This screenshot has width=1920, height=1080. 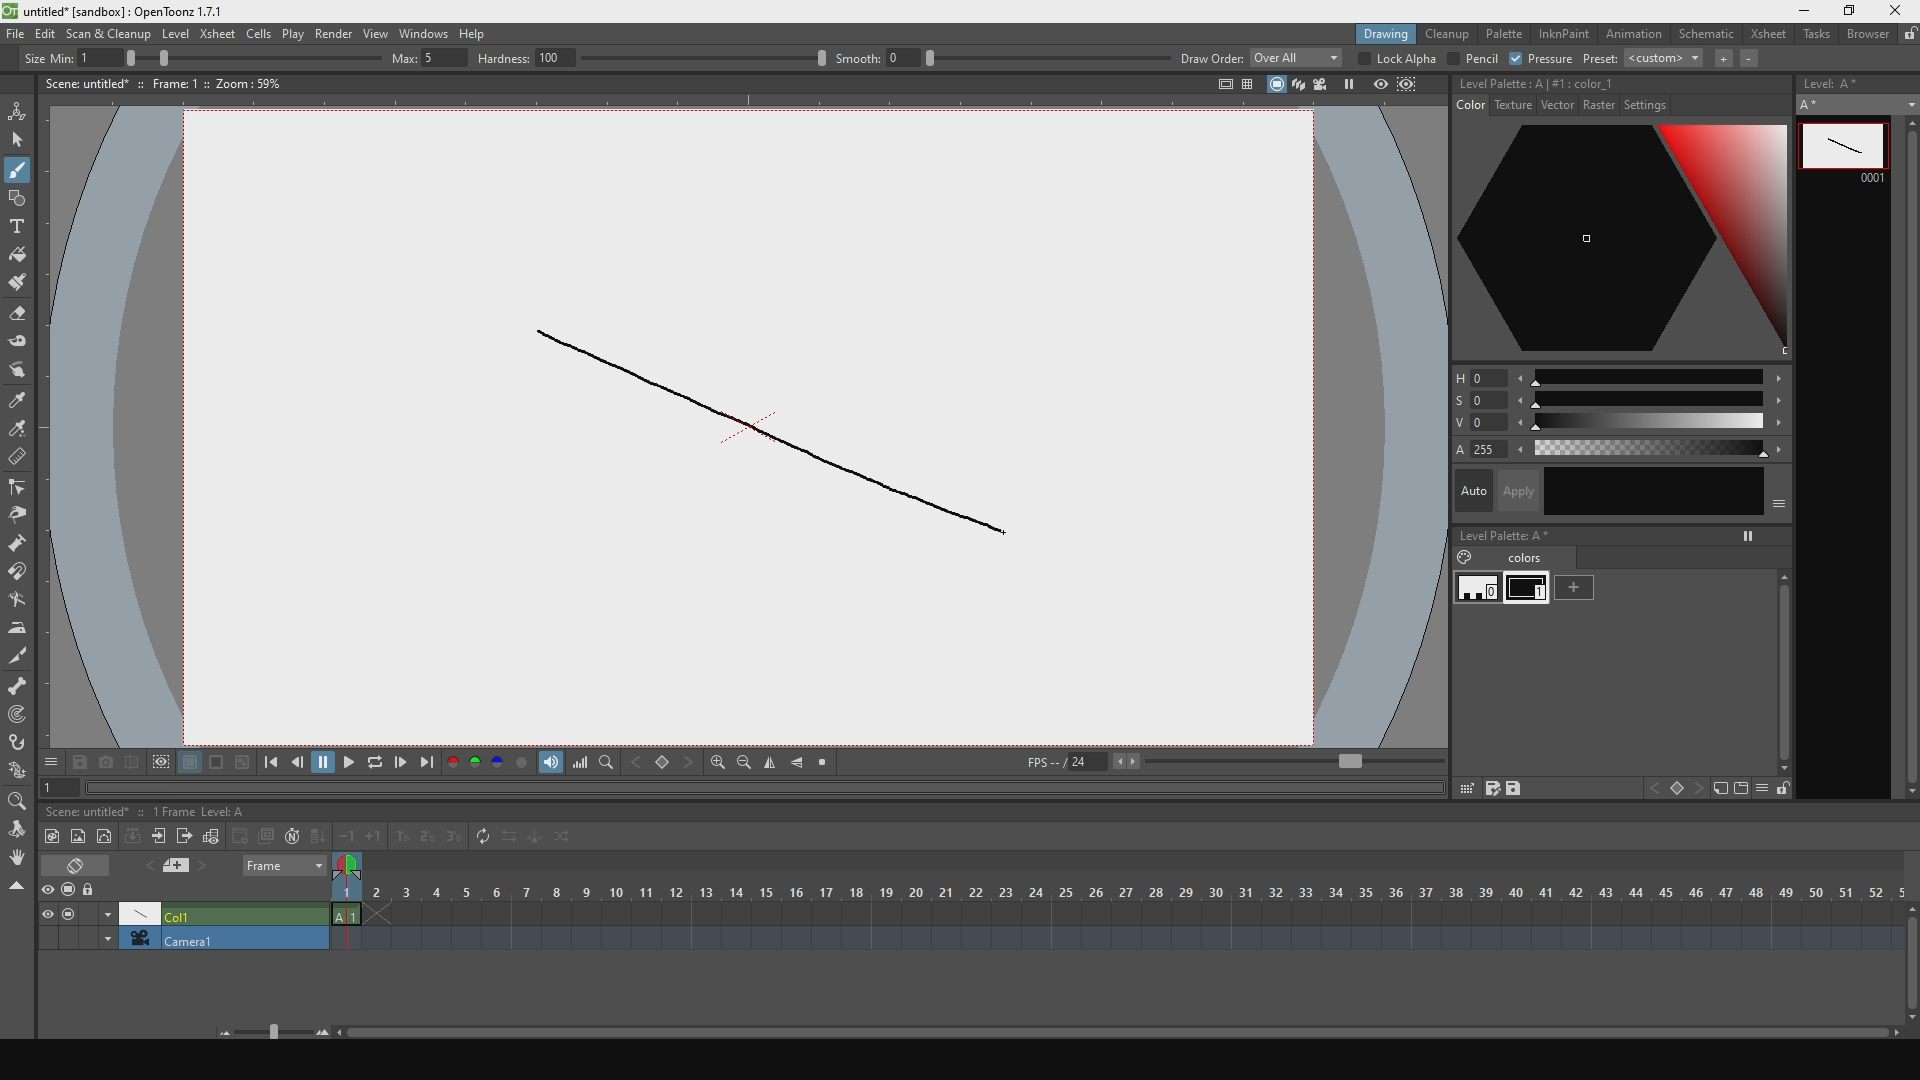 I want to click on custom, so click(x=1664, y=63).